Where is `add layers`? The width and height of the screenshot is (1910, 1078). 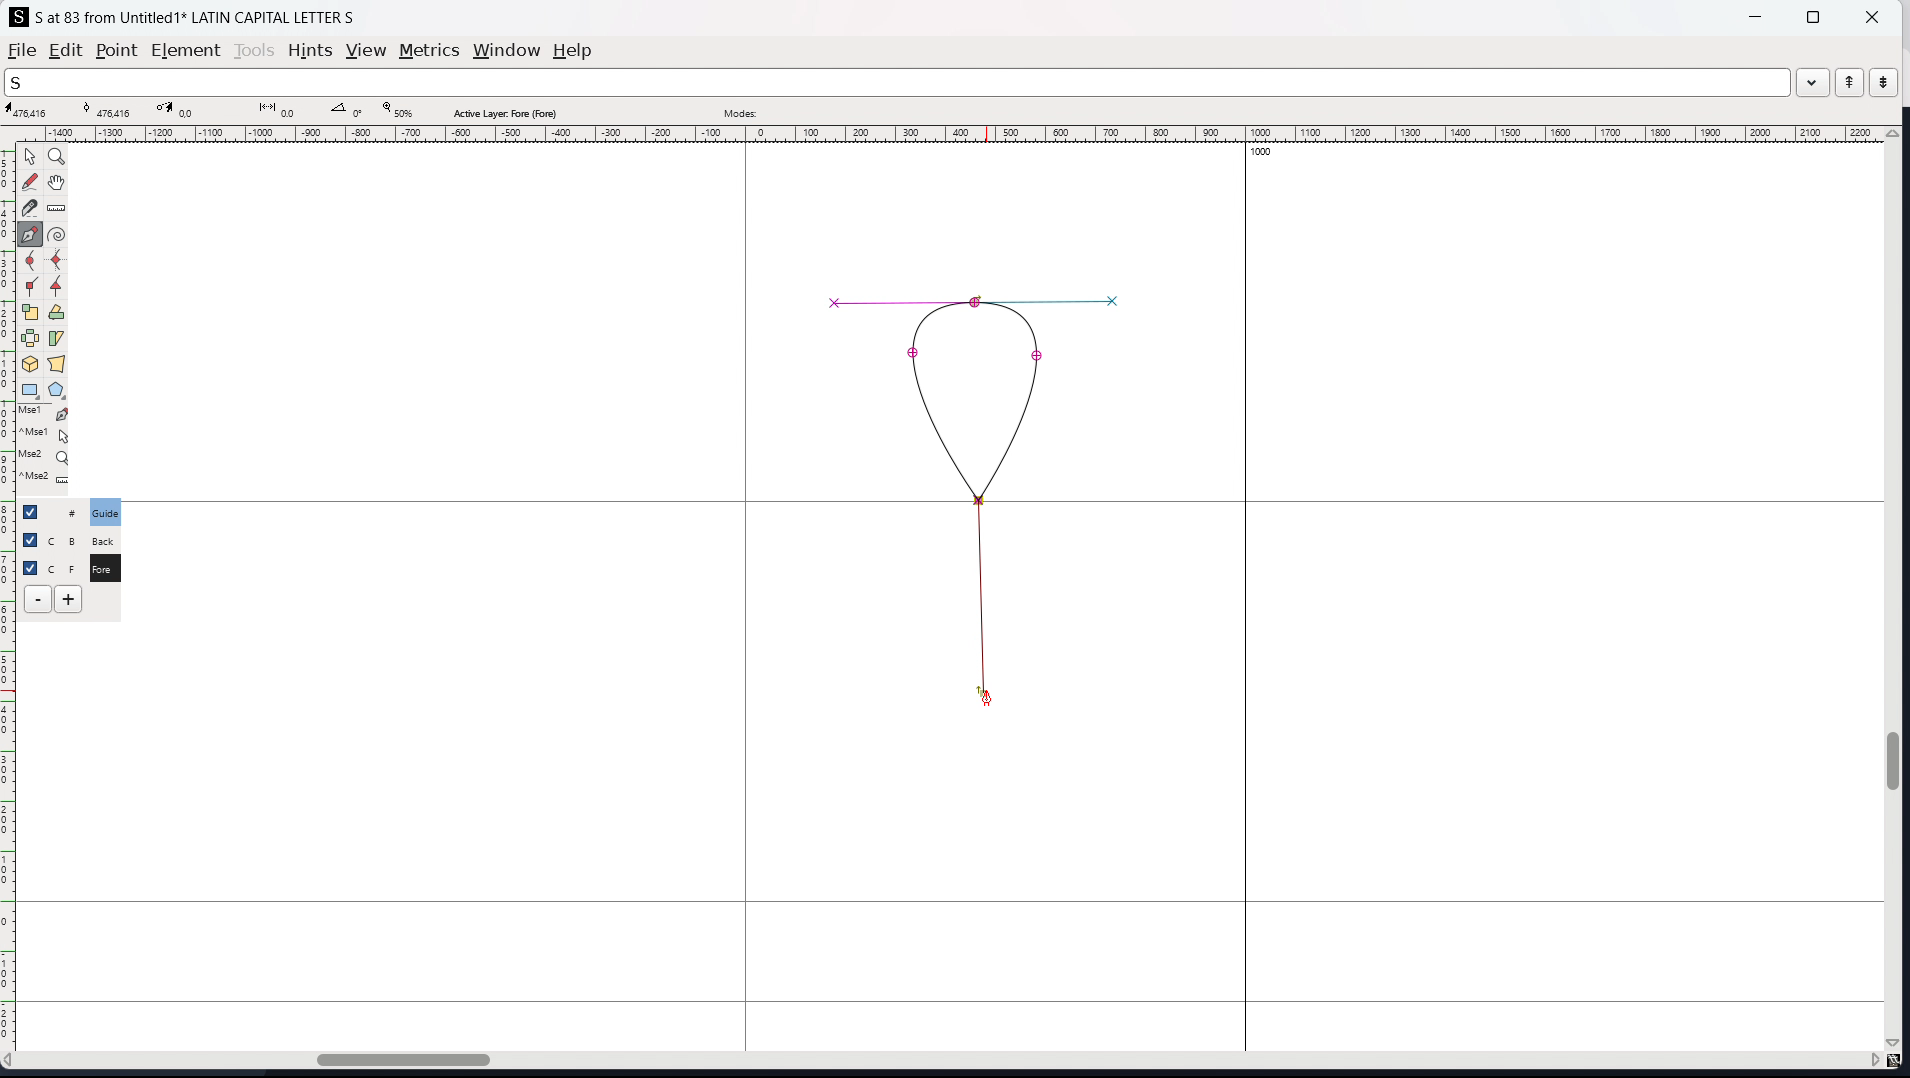
add layers is located at coordinates (68, 599).